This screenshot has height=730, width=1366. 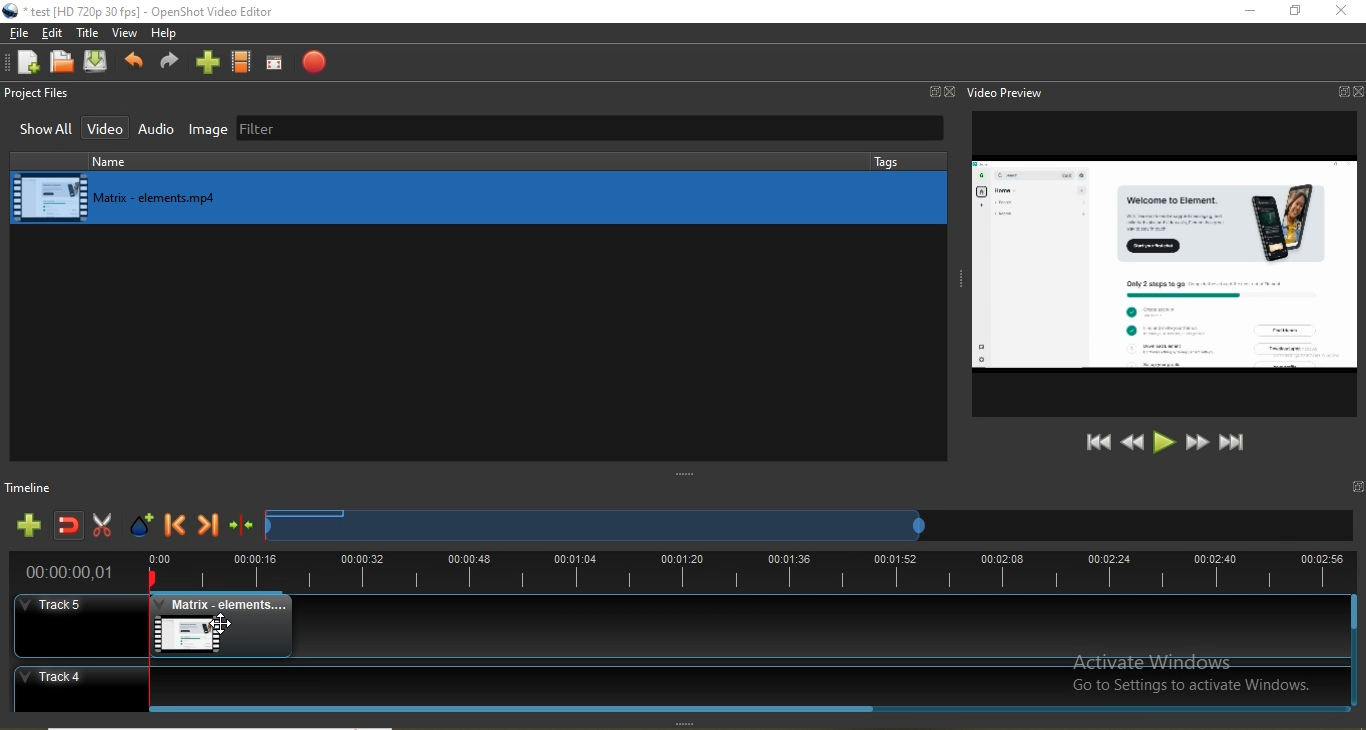 I want to click on Window , so click(x=935, y=91).